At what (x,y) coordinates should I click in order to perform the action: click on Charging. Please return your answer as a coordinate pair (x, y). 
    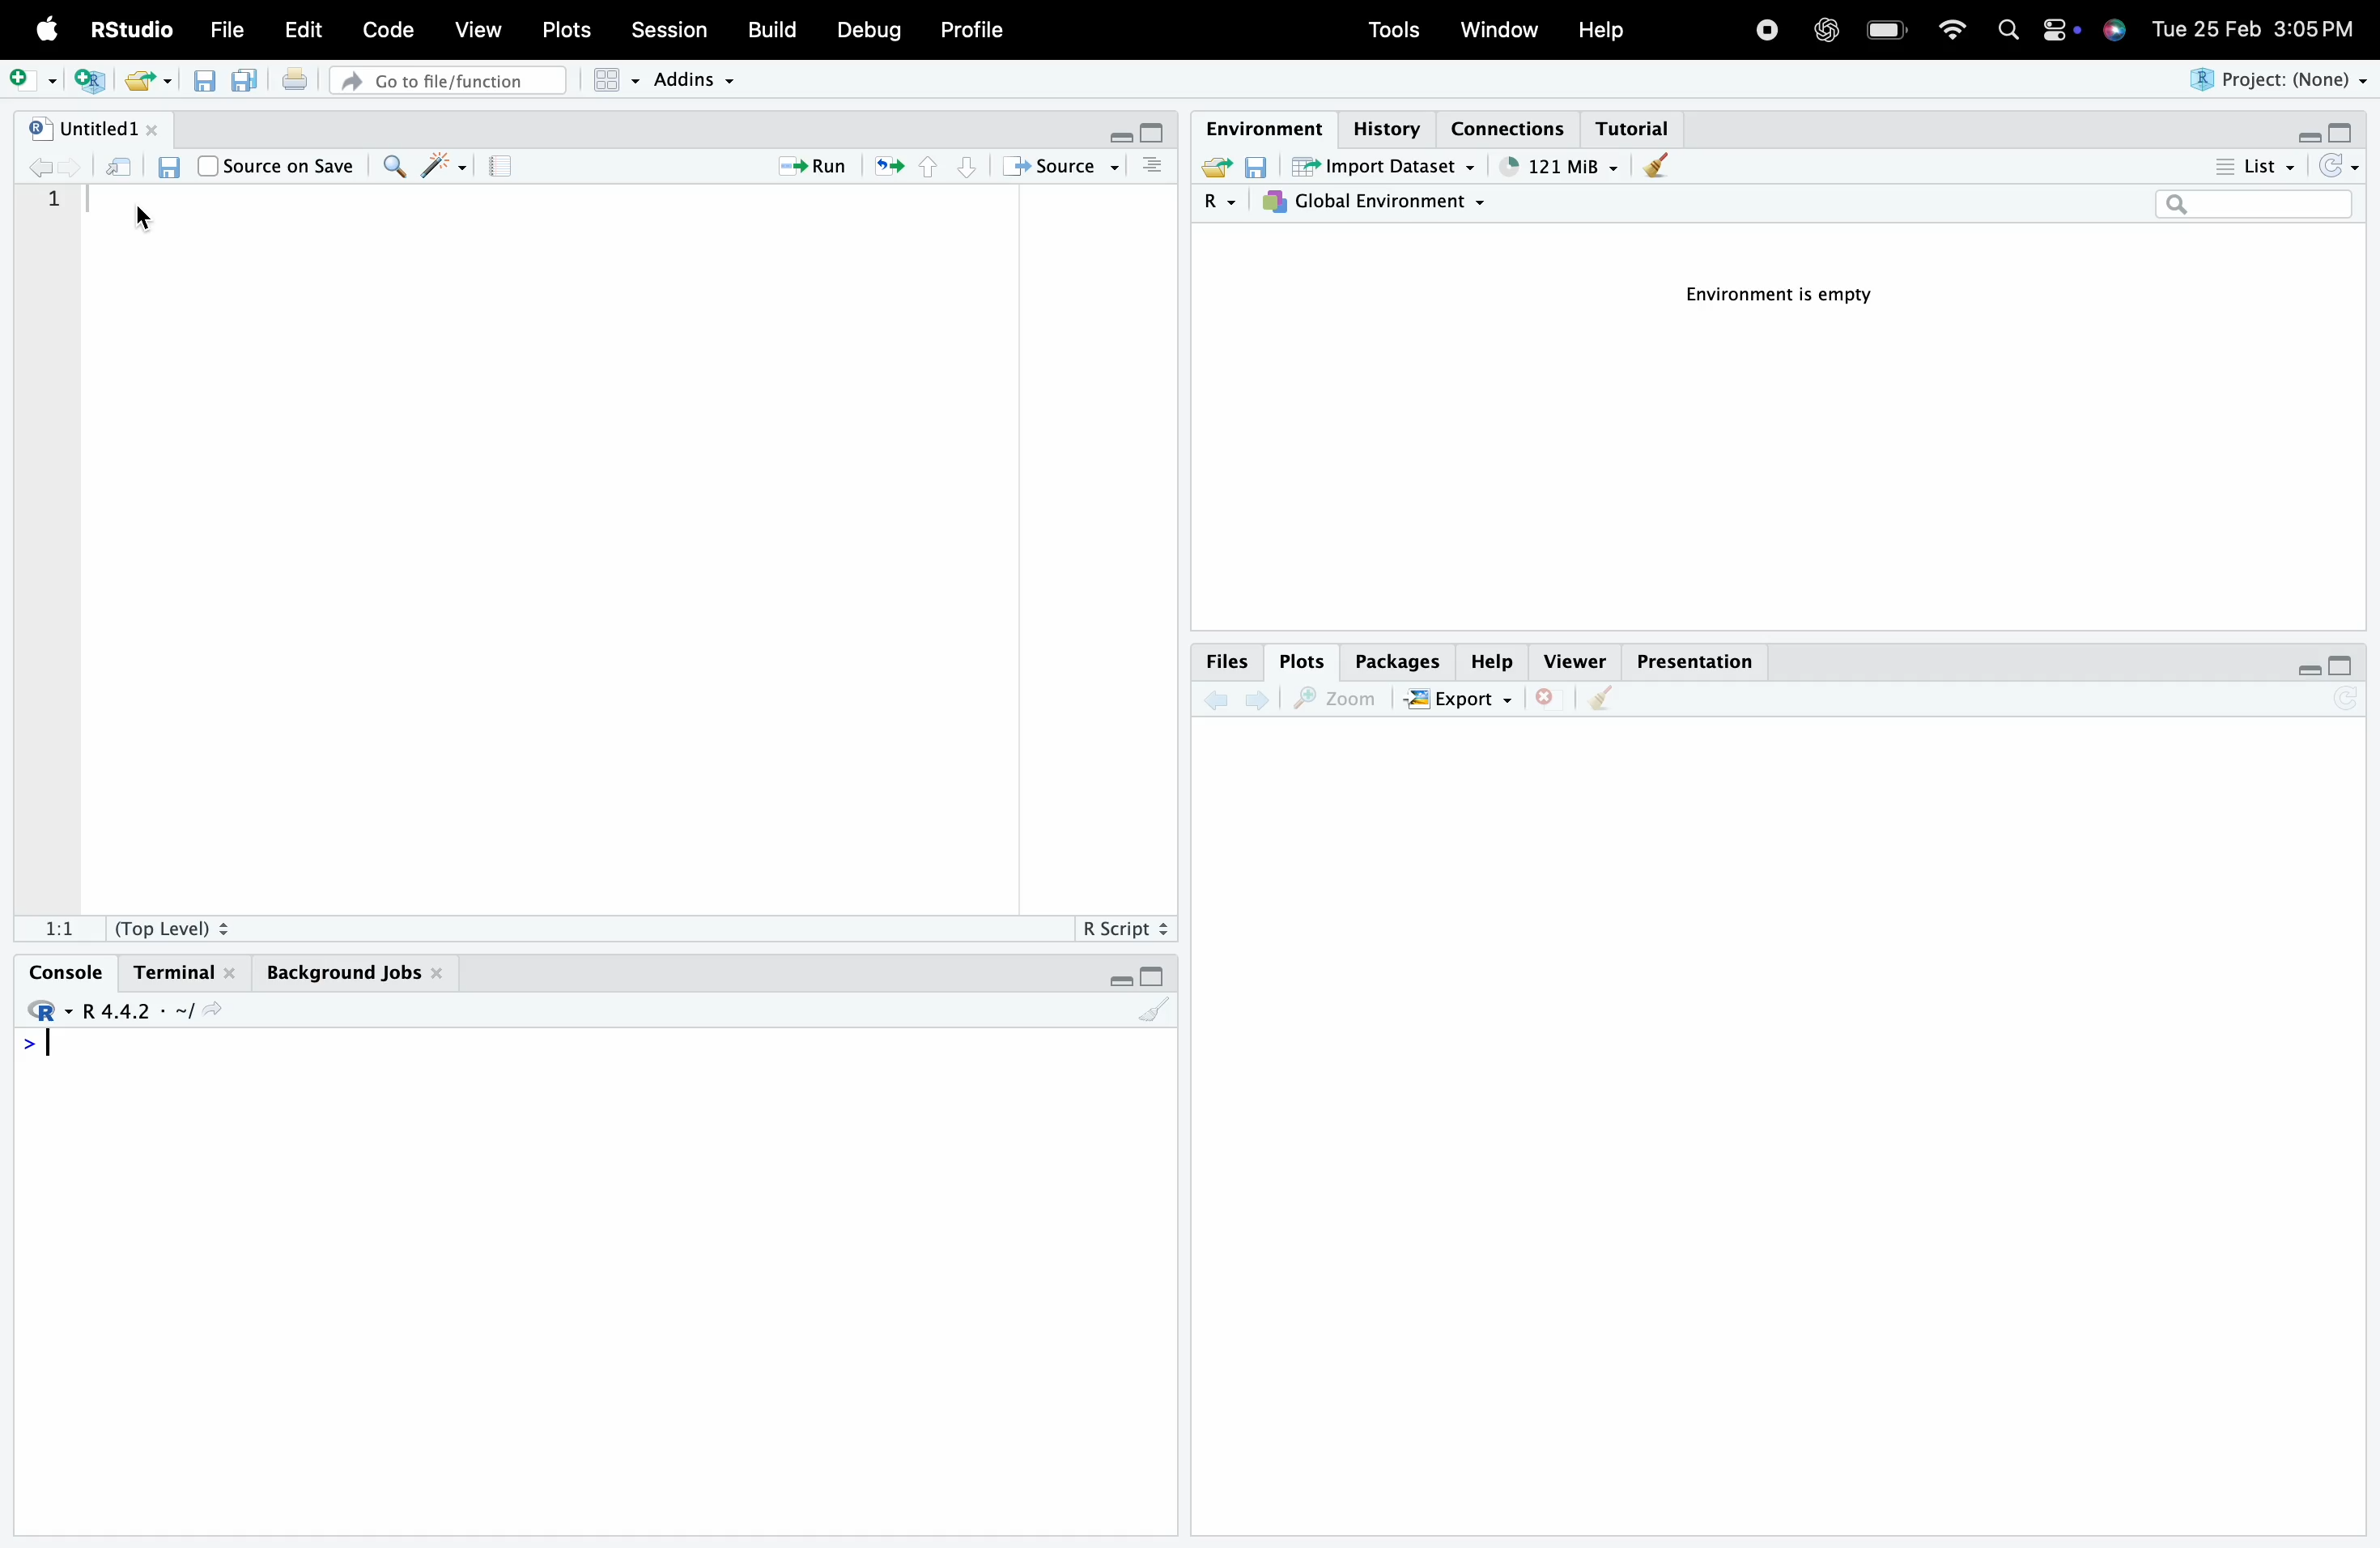
    Looking at the image, I should click on (1887, 29).